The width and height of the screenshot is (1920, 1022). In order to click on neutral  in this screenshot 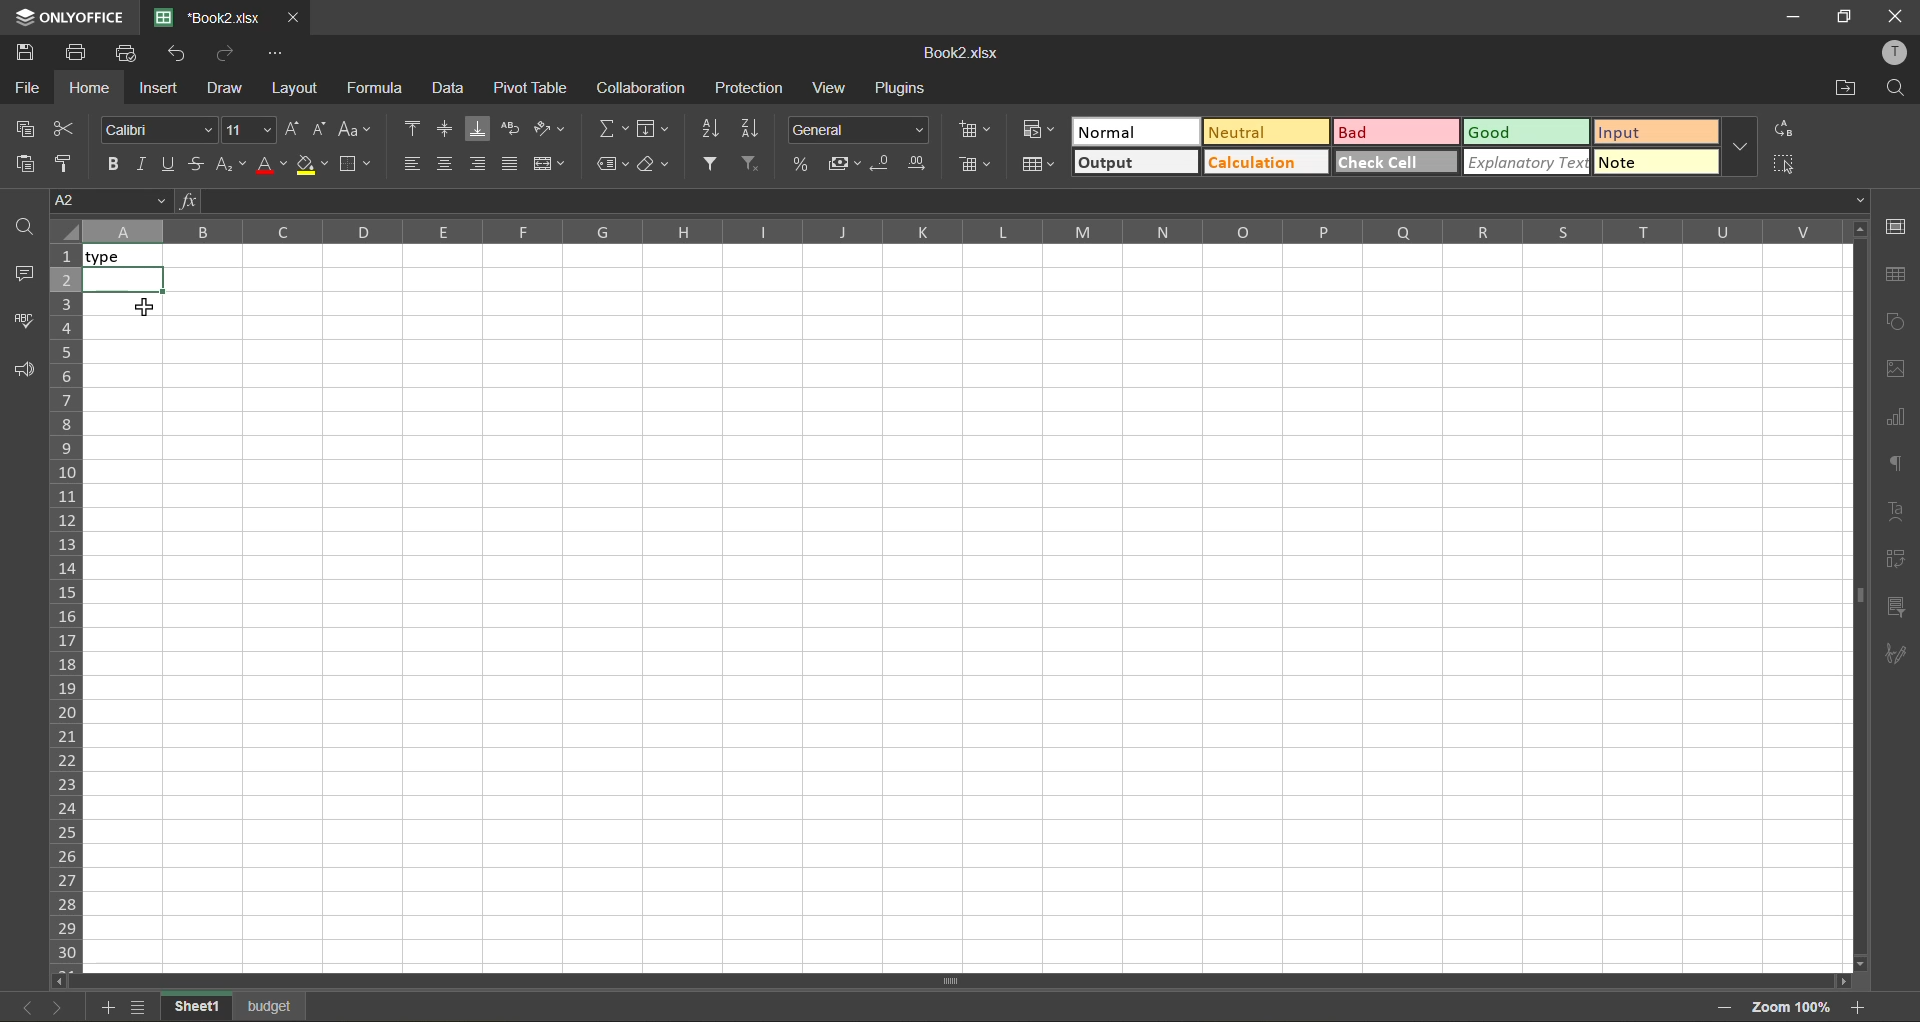, I will do `click(1265, 131)`.